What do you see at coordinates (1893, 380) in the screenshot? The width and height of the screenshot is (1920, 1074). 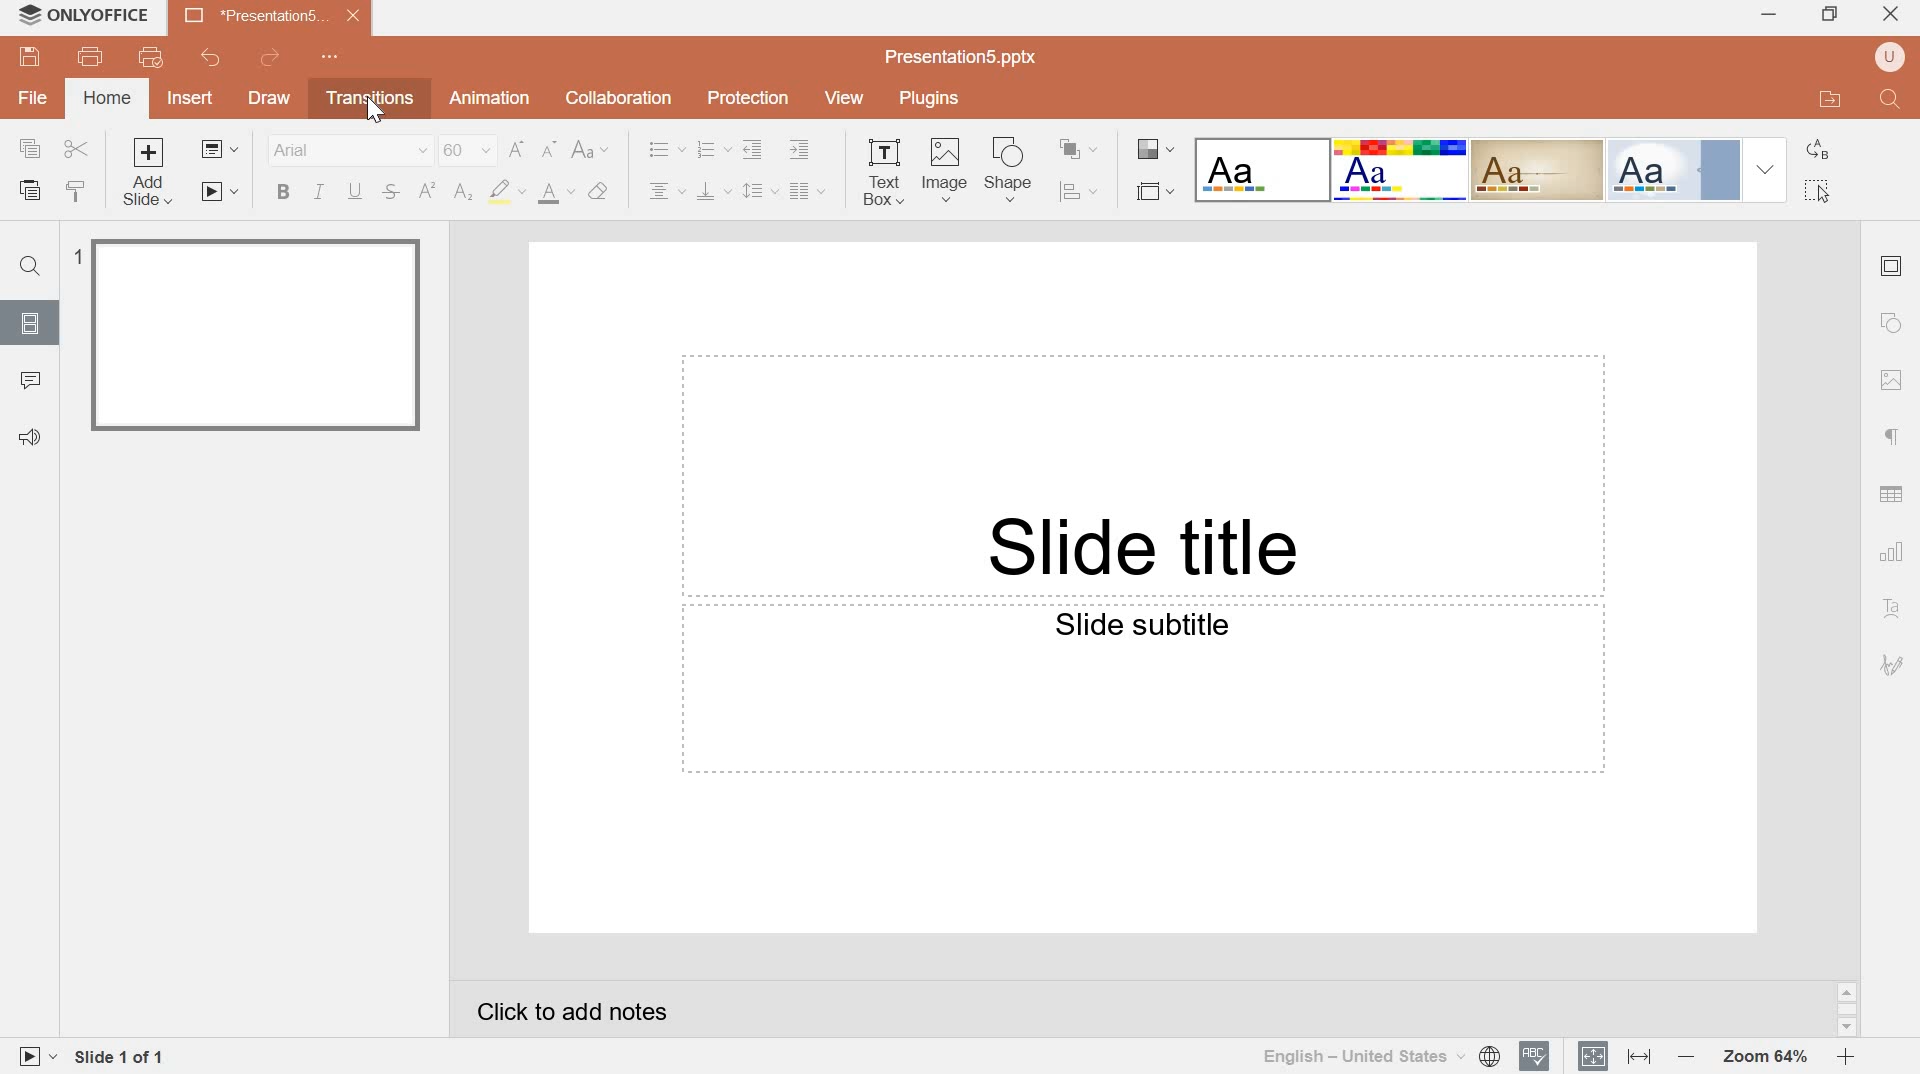 I see `Image` at bounding box center [1893, 380].